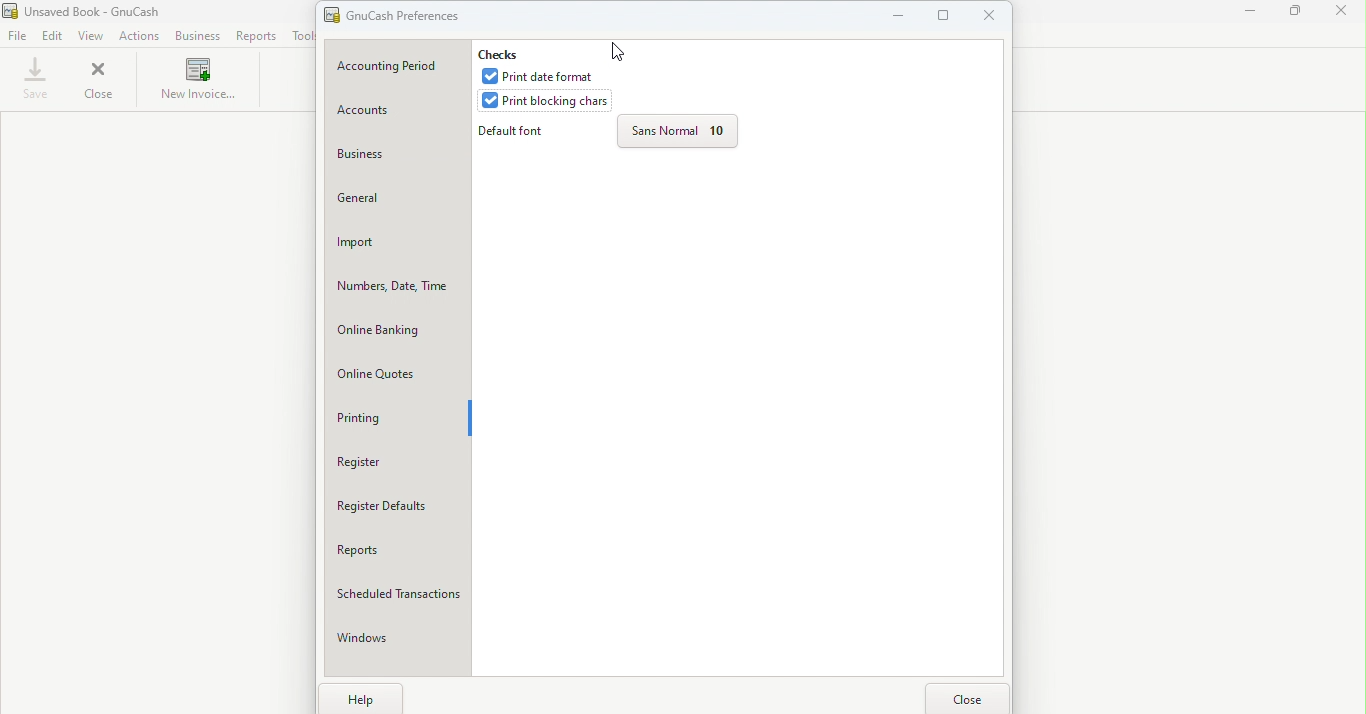 The height and width of the screenshot is (714, 1366). I want to click on General, so click(399, 201).